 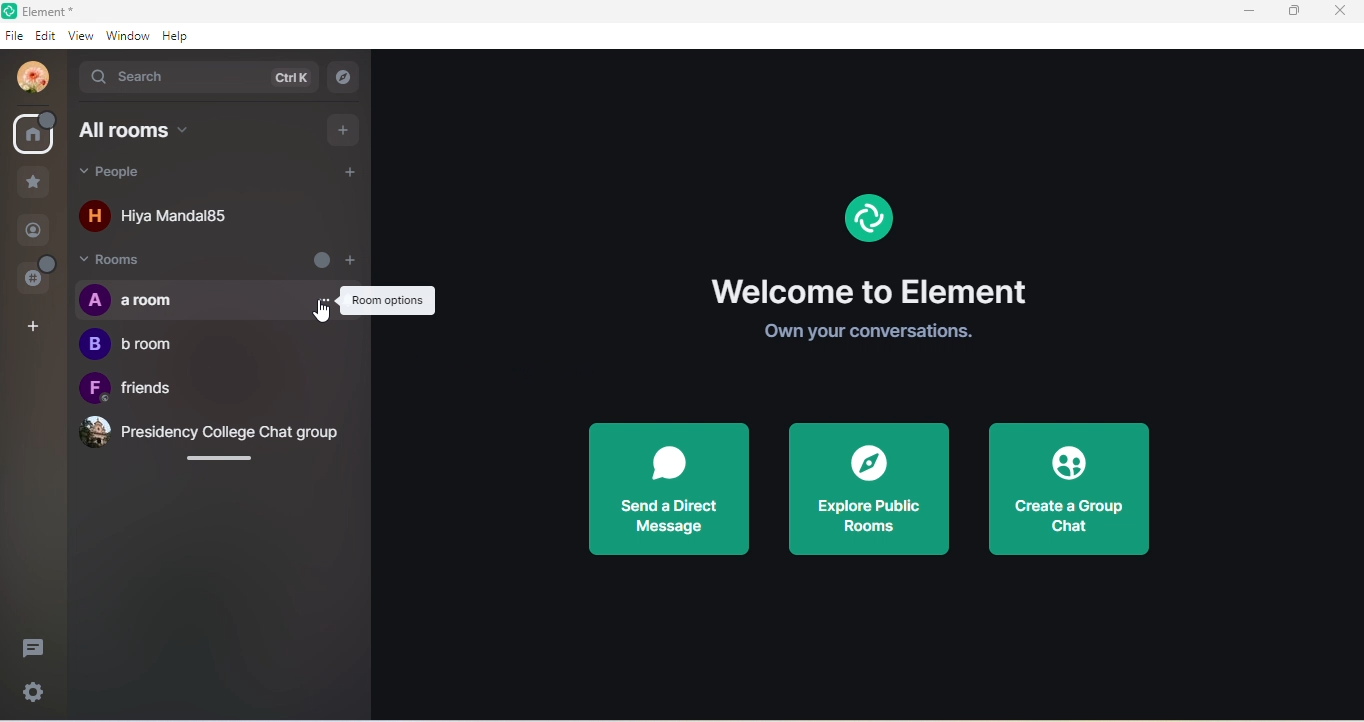 What do you see at coordinates (181, 36) in the screenshot?
I see `help` at bounding box center [181, 36].